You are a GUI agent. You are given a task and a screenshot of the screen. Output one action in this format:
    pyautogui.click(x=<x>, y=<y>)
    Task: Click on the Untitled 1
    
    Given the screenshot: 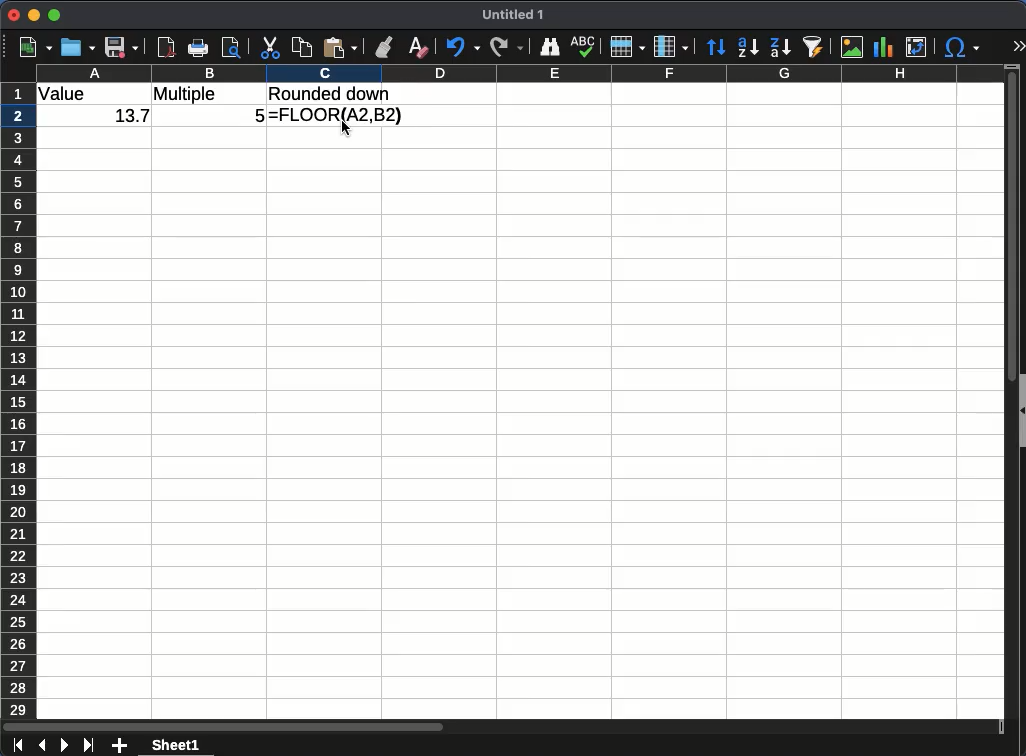 What is the action you would take?
    pyautogui.click(x=514, y=16)
    